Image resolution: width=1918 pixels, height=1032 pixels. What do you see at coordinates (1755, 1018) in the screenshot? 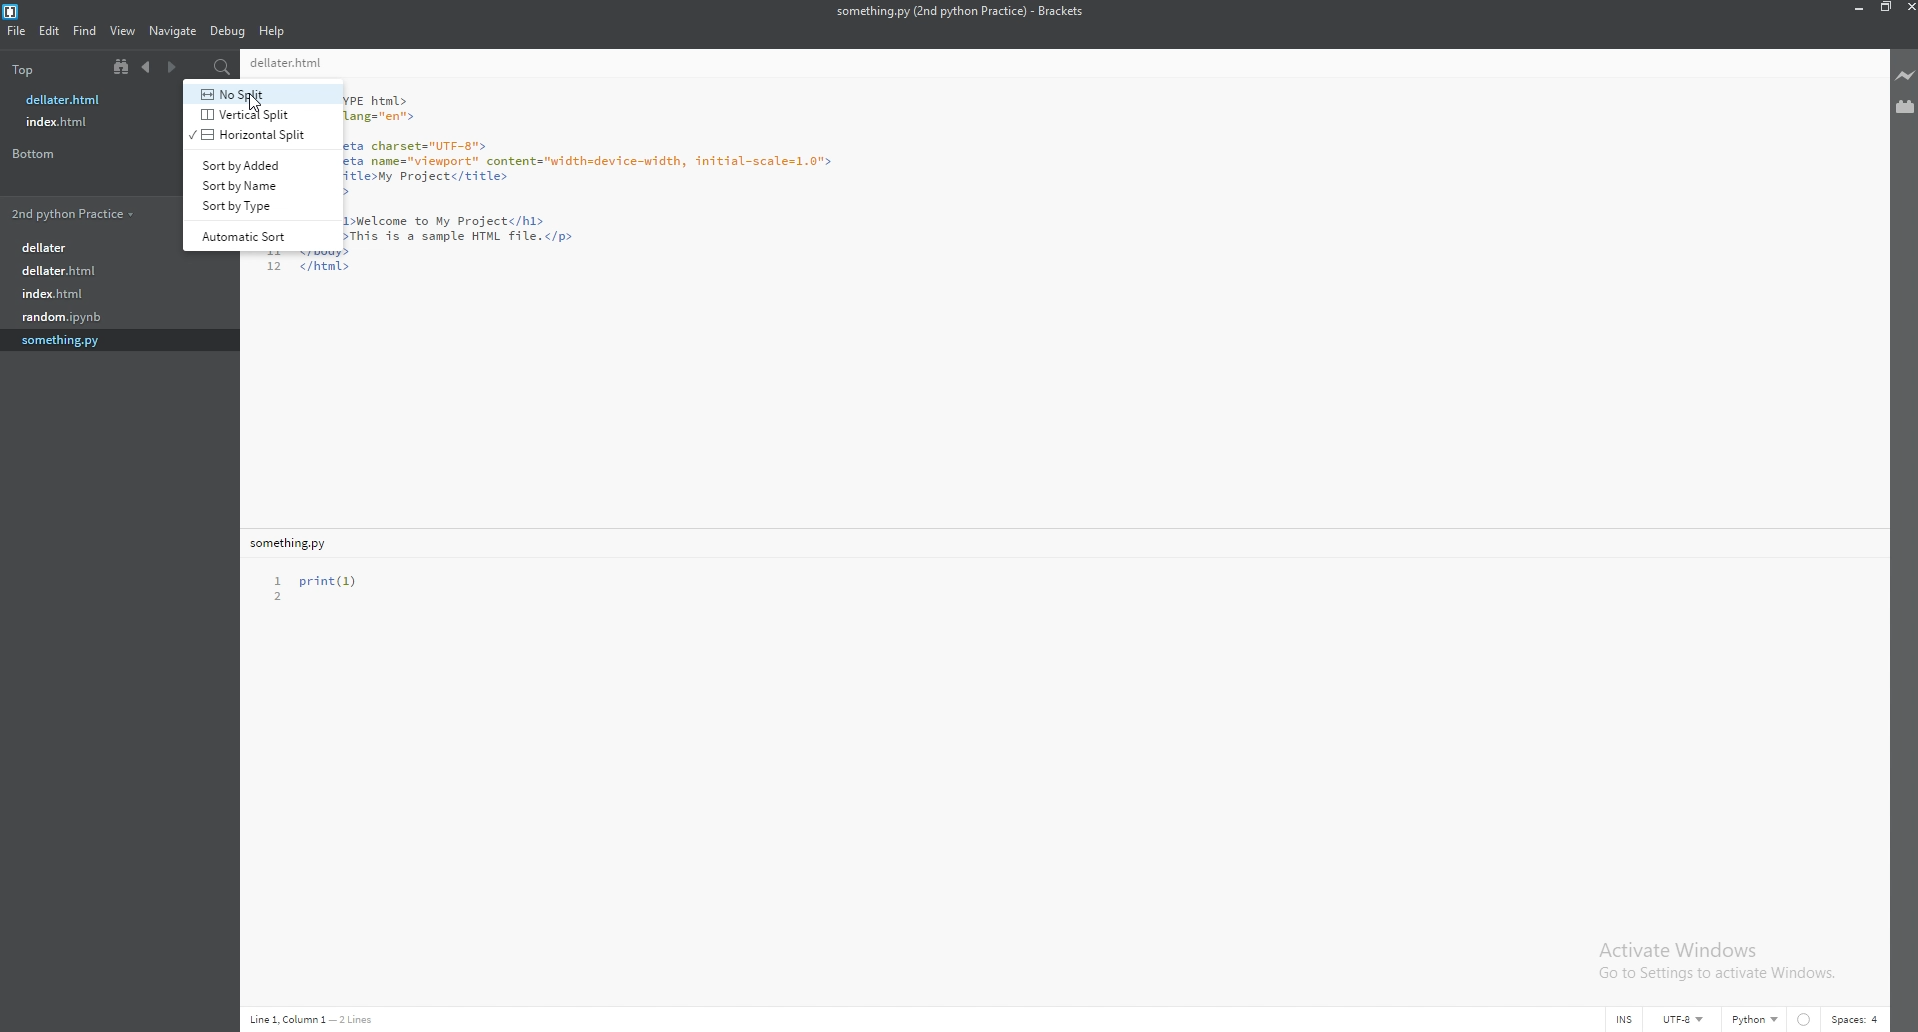
I see `language` at bounding box center [1755, 1018].